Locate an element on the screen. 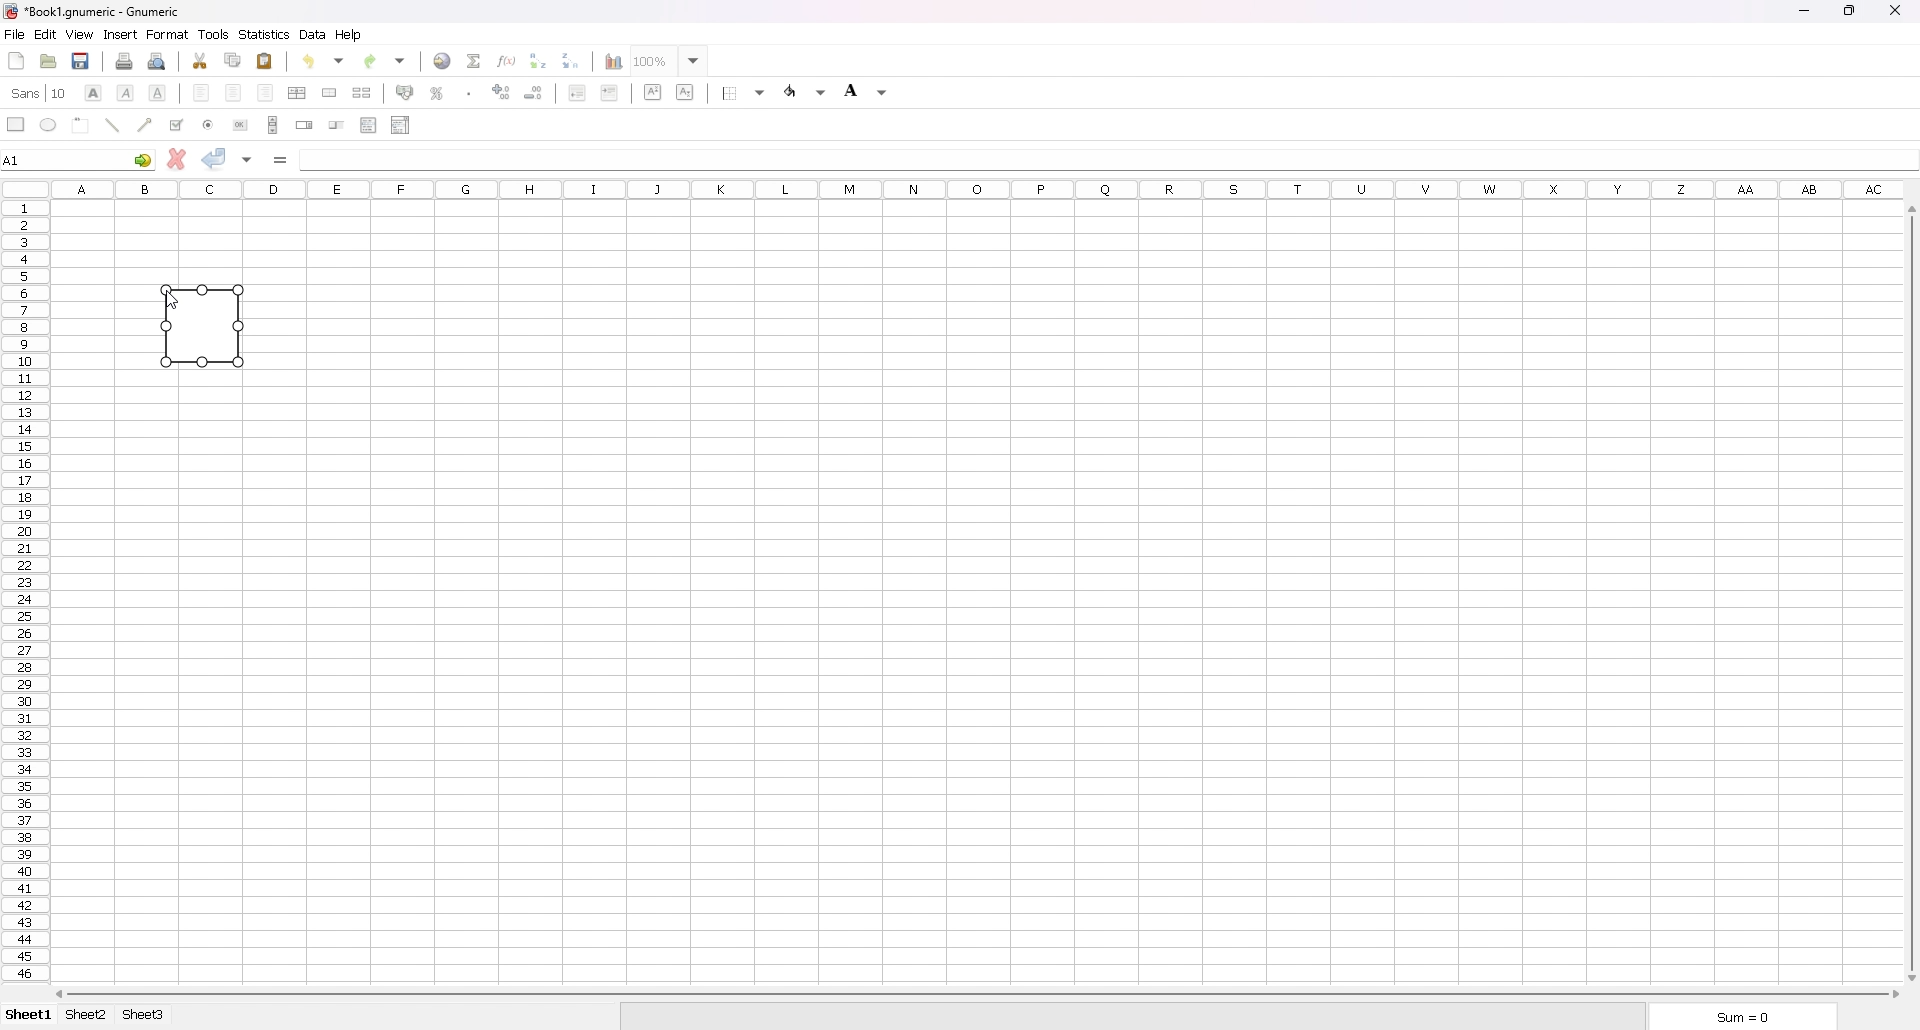 The height and width of the screenshot is (1030, 1920). acounting is located at coordinates (405, 92).